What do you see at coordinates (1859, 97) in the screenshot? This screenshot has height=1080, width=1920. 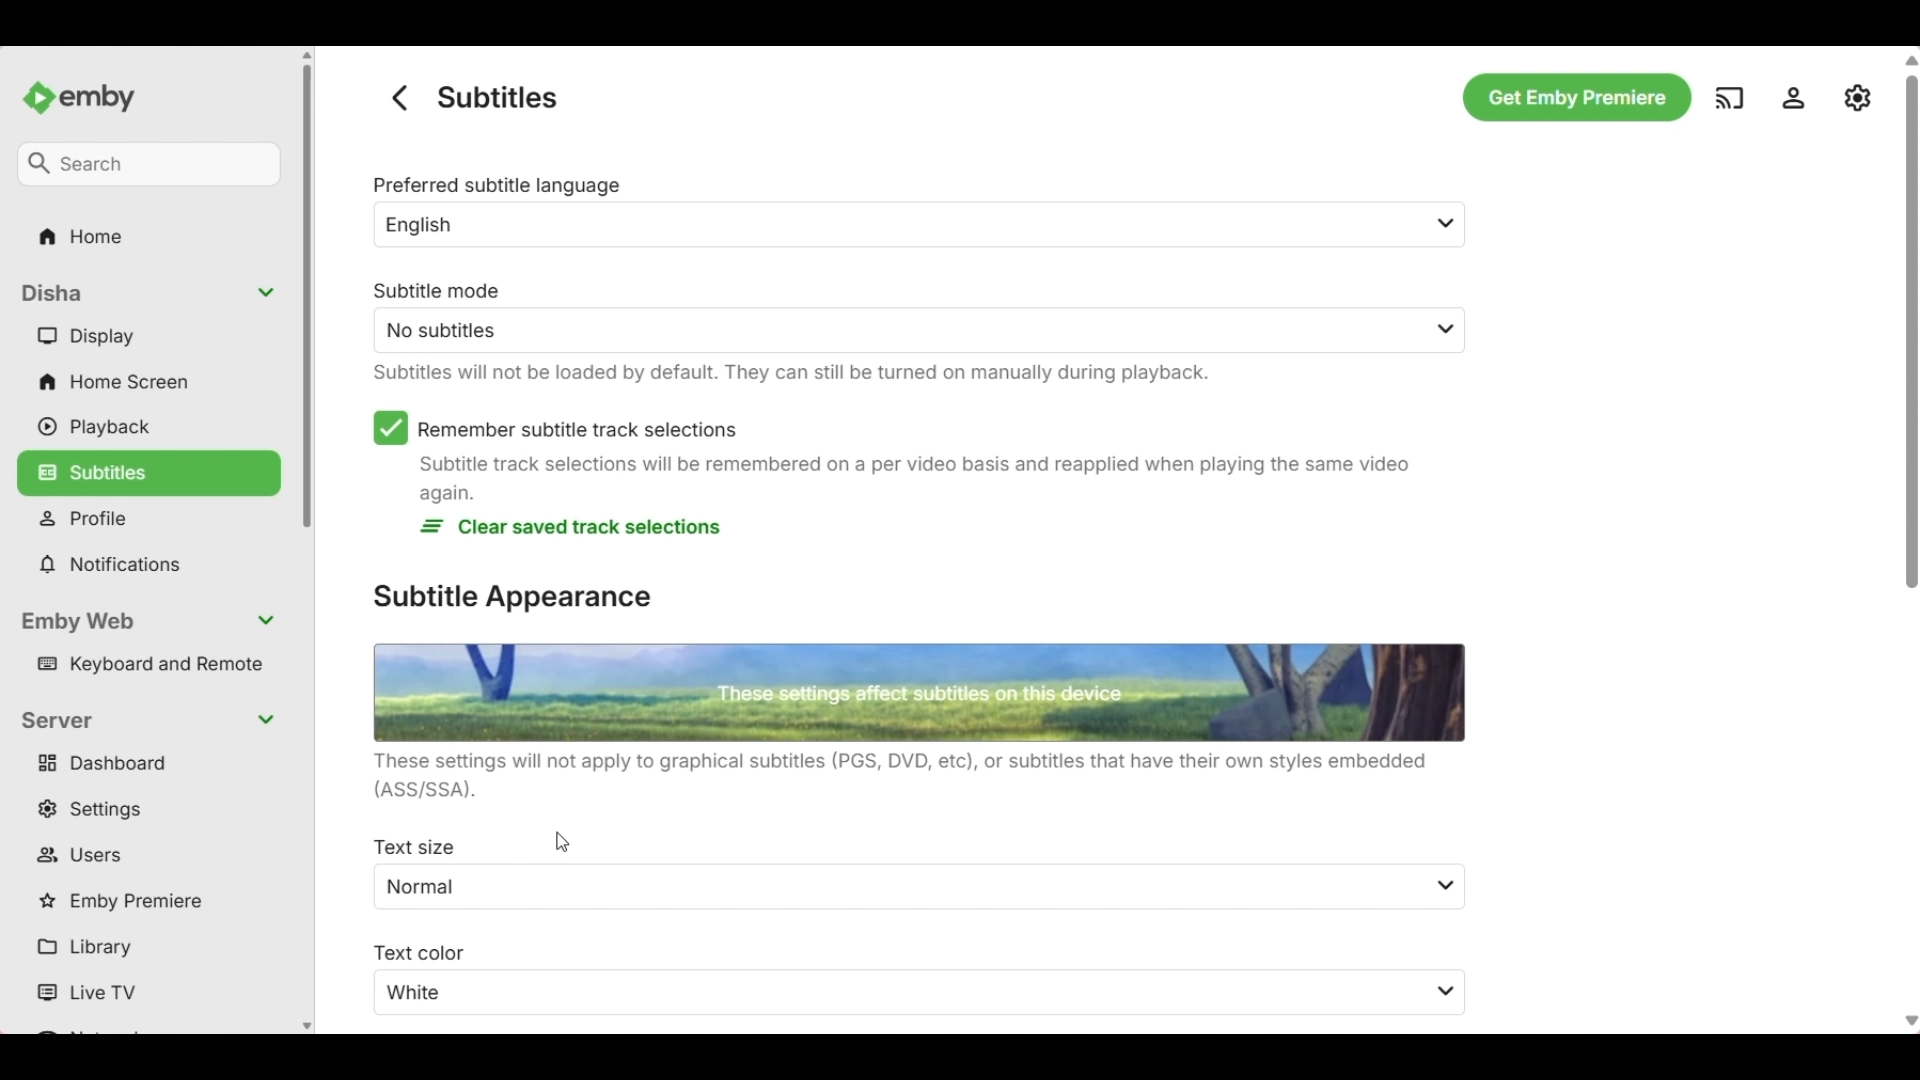 I see `` at bounding box center [1859, 97].